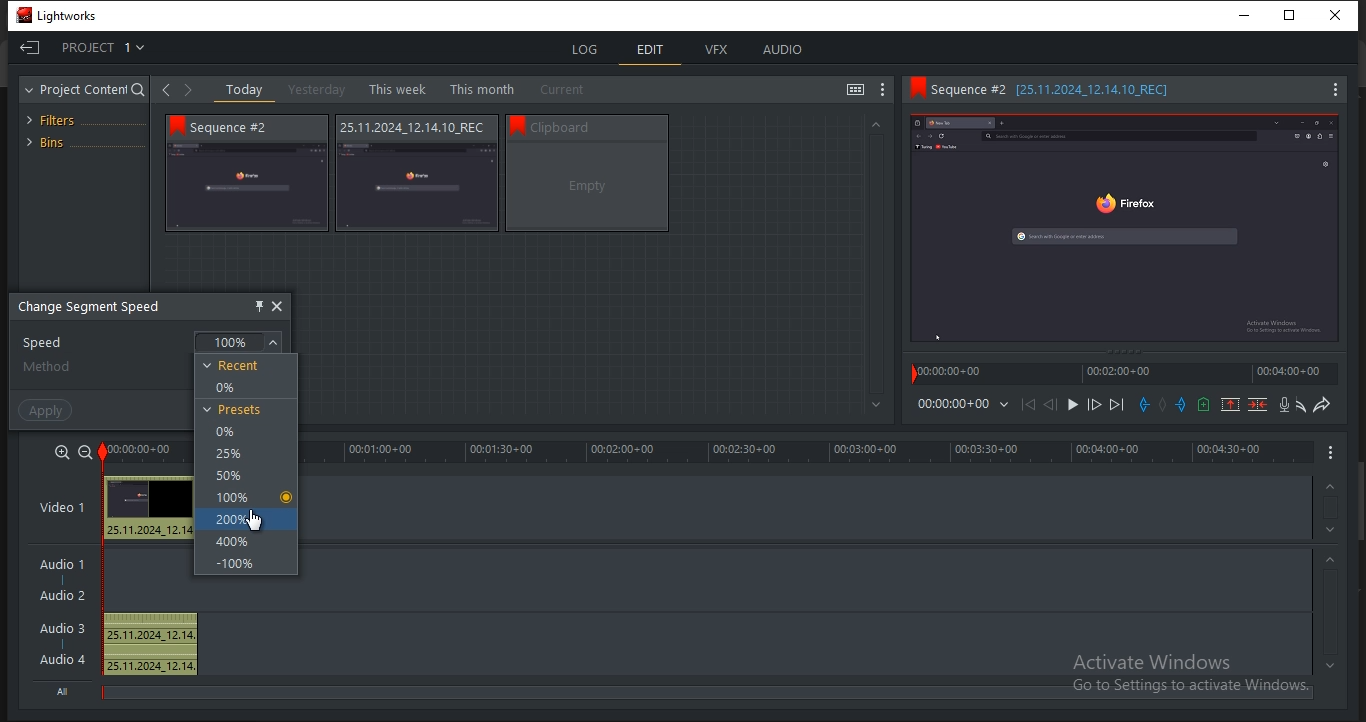  I want to click on Activate windows, Go to settings to activate windows, so click(1189, 674).